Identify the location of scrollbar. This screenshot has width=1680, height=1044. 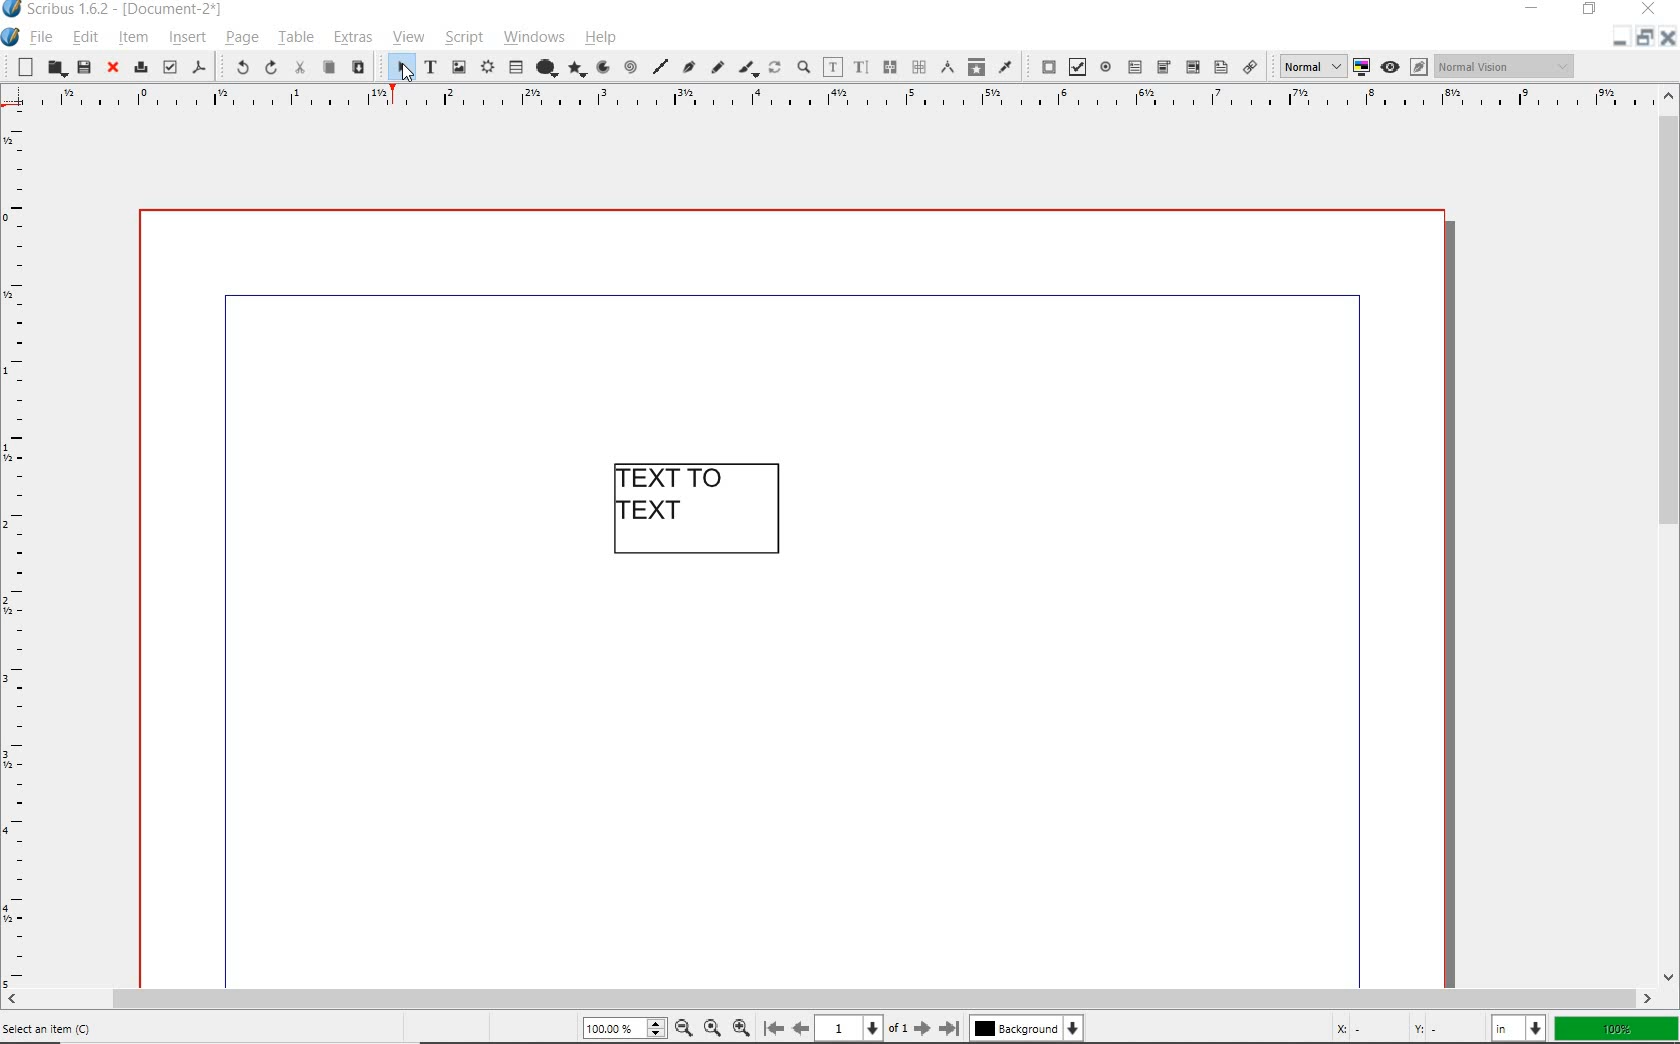
(829, 999).